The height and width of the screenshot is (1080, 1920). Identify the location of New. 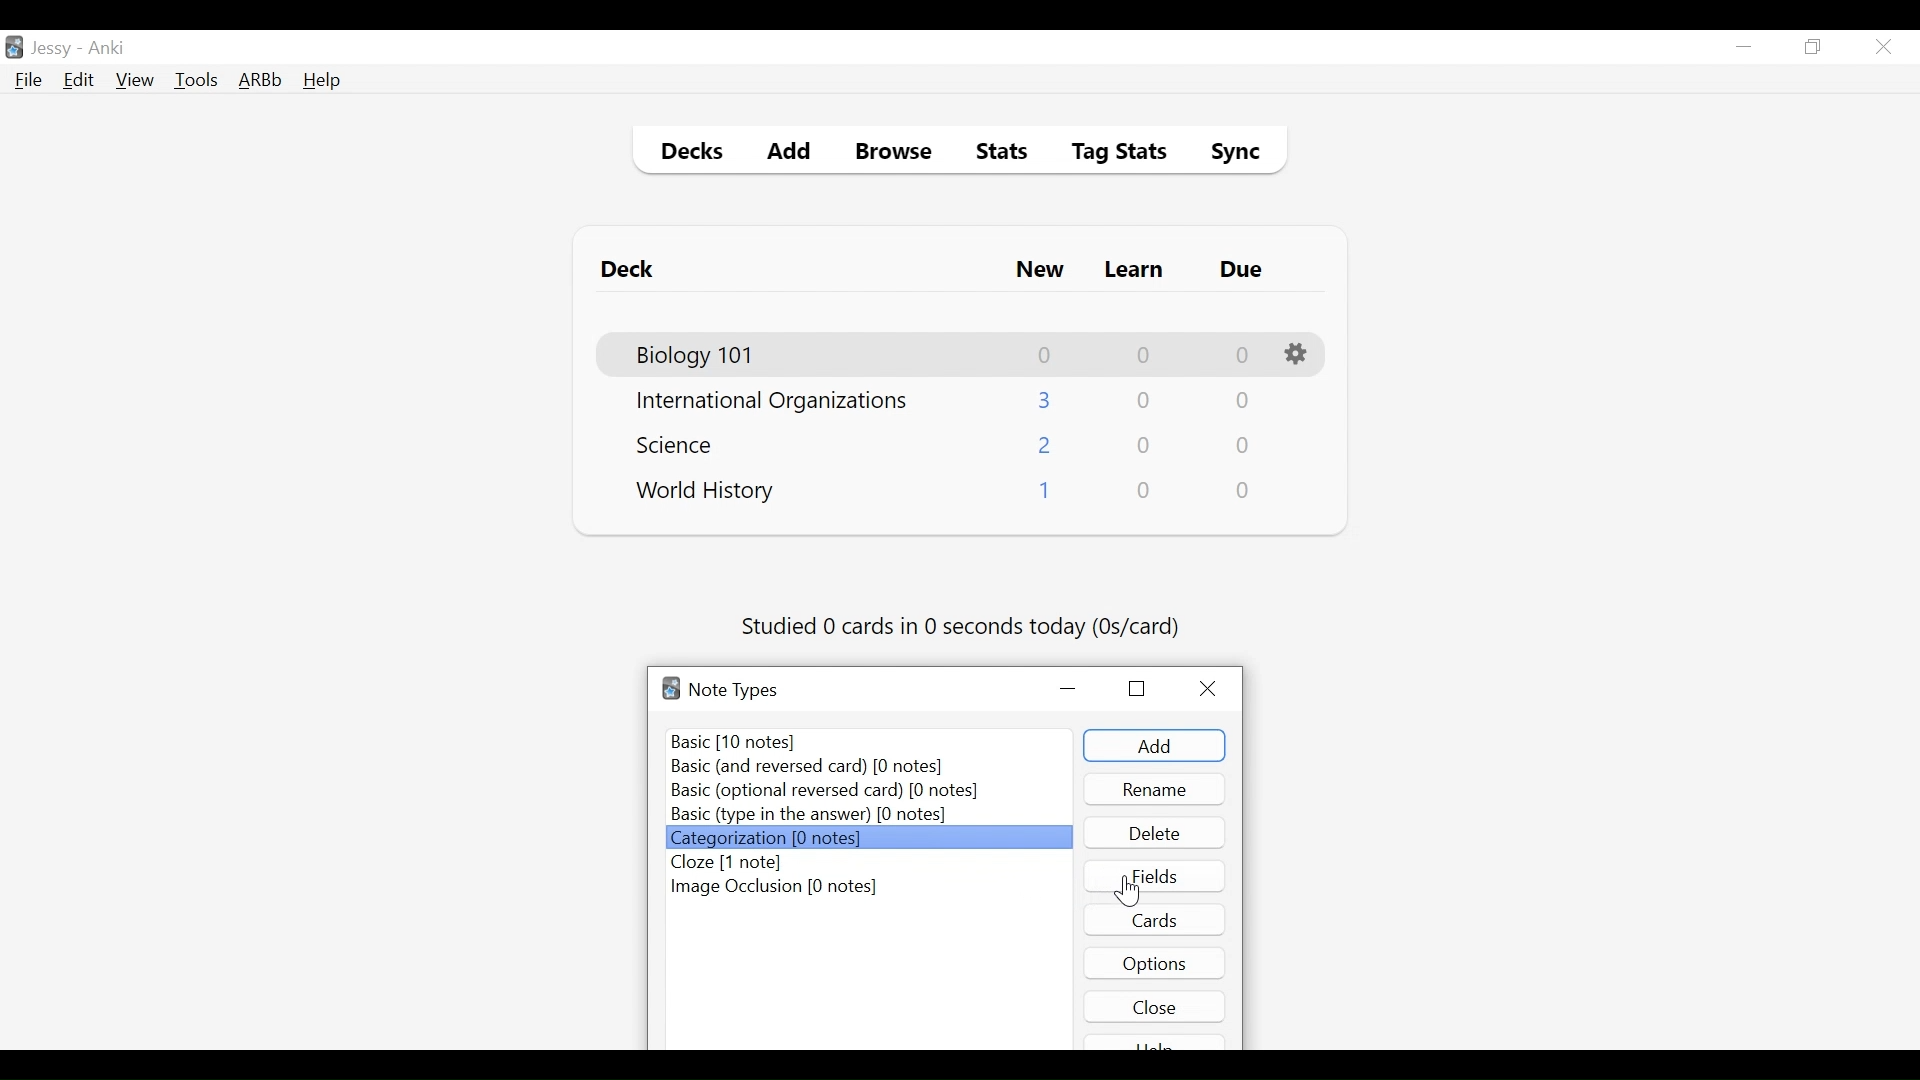
(1040, 272).